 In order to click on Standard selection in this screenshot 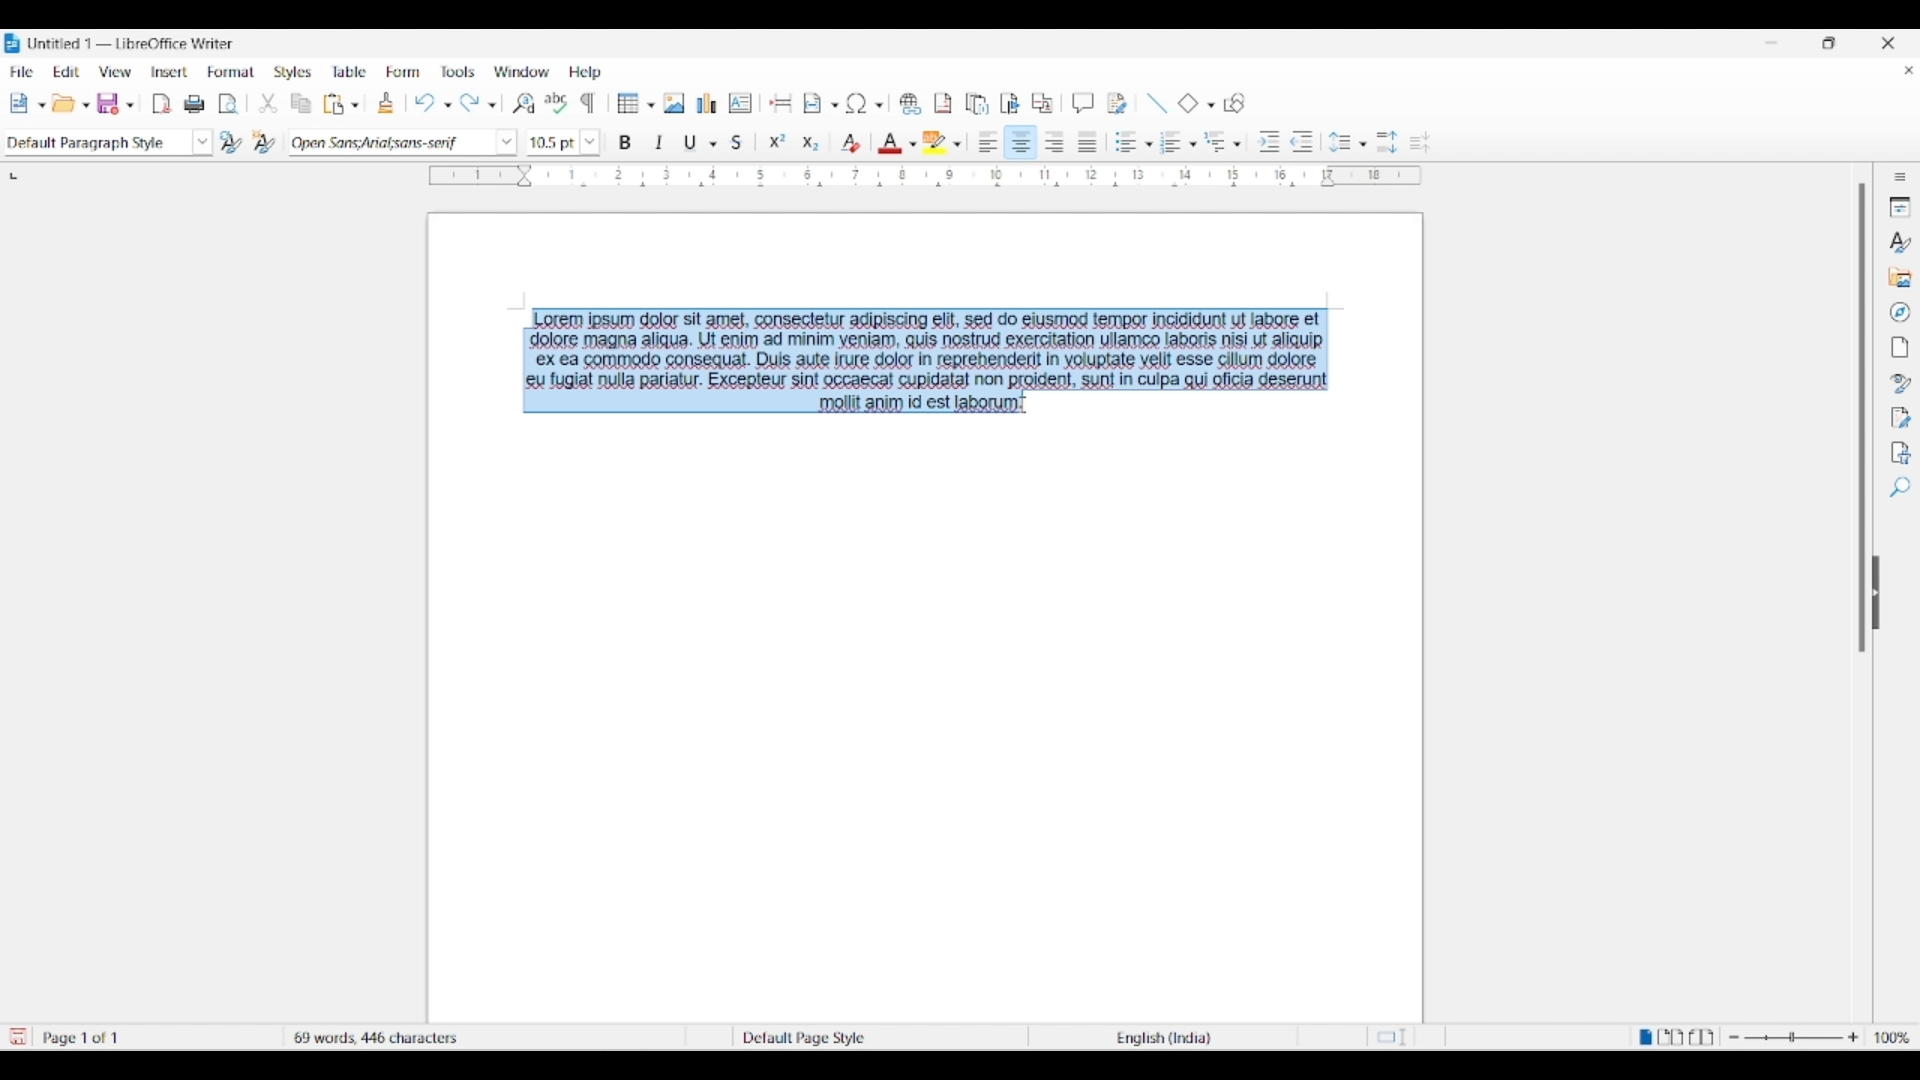, I will do `click(1397, 1038)`.